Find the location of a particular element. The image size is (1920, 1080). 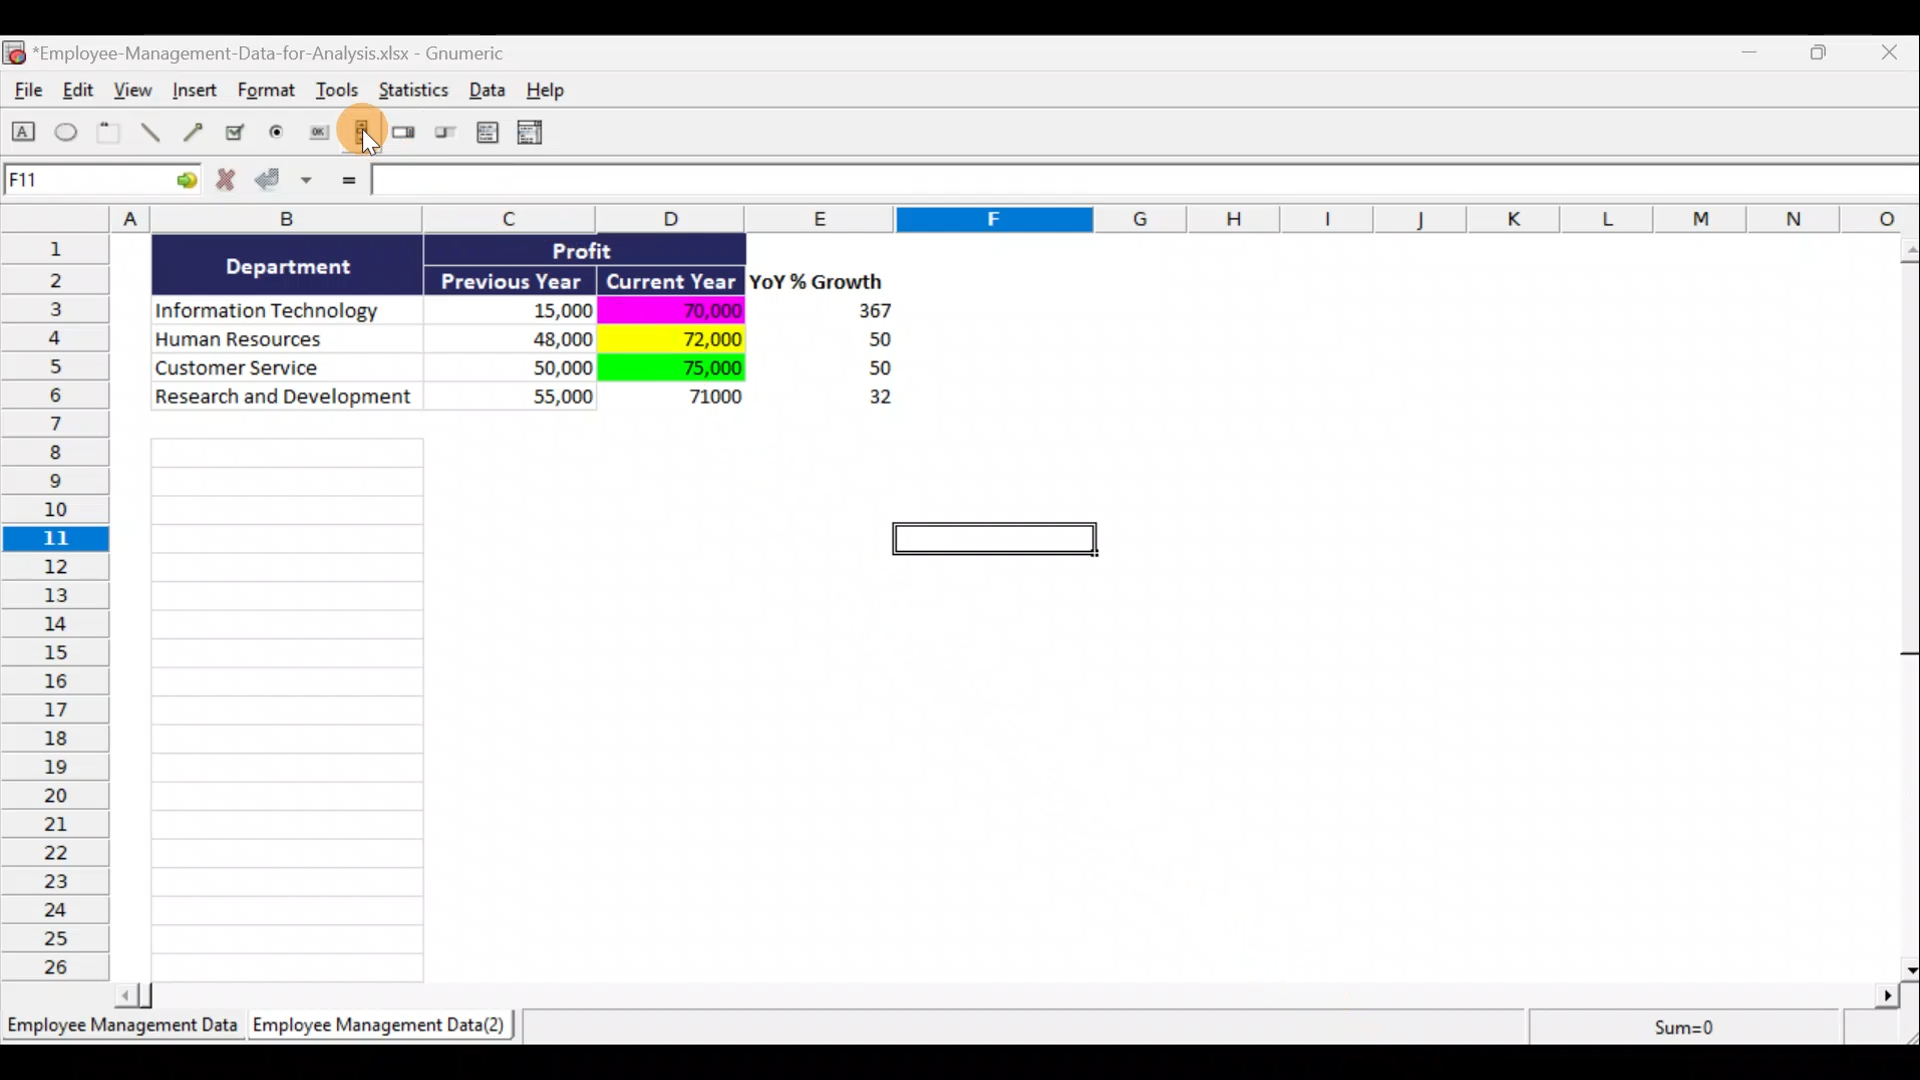

cursor is located at coordinates (370, 145).